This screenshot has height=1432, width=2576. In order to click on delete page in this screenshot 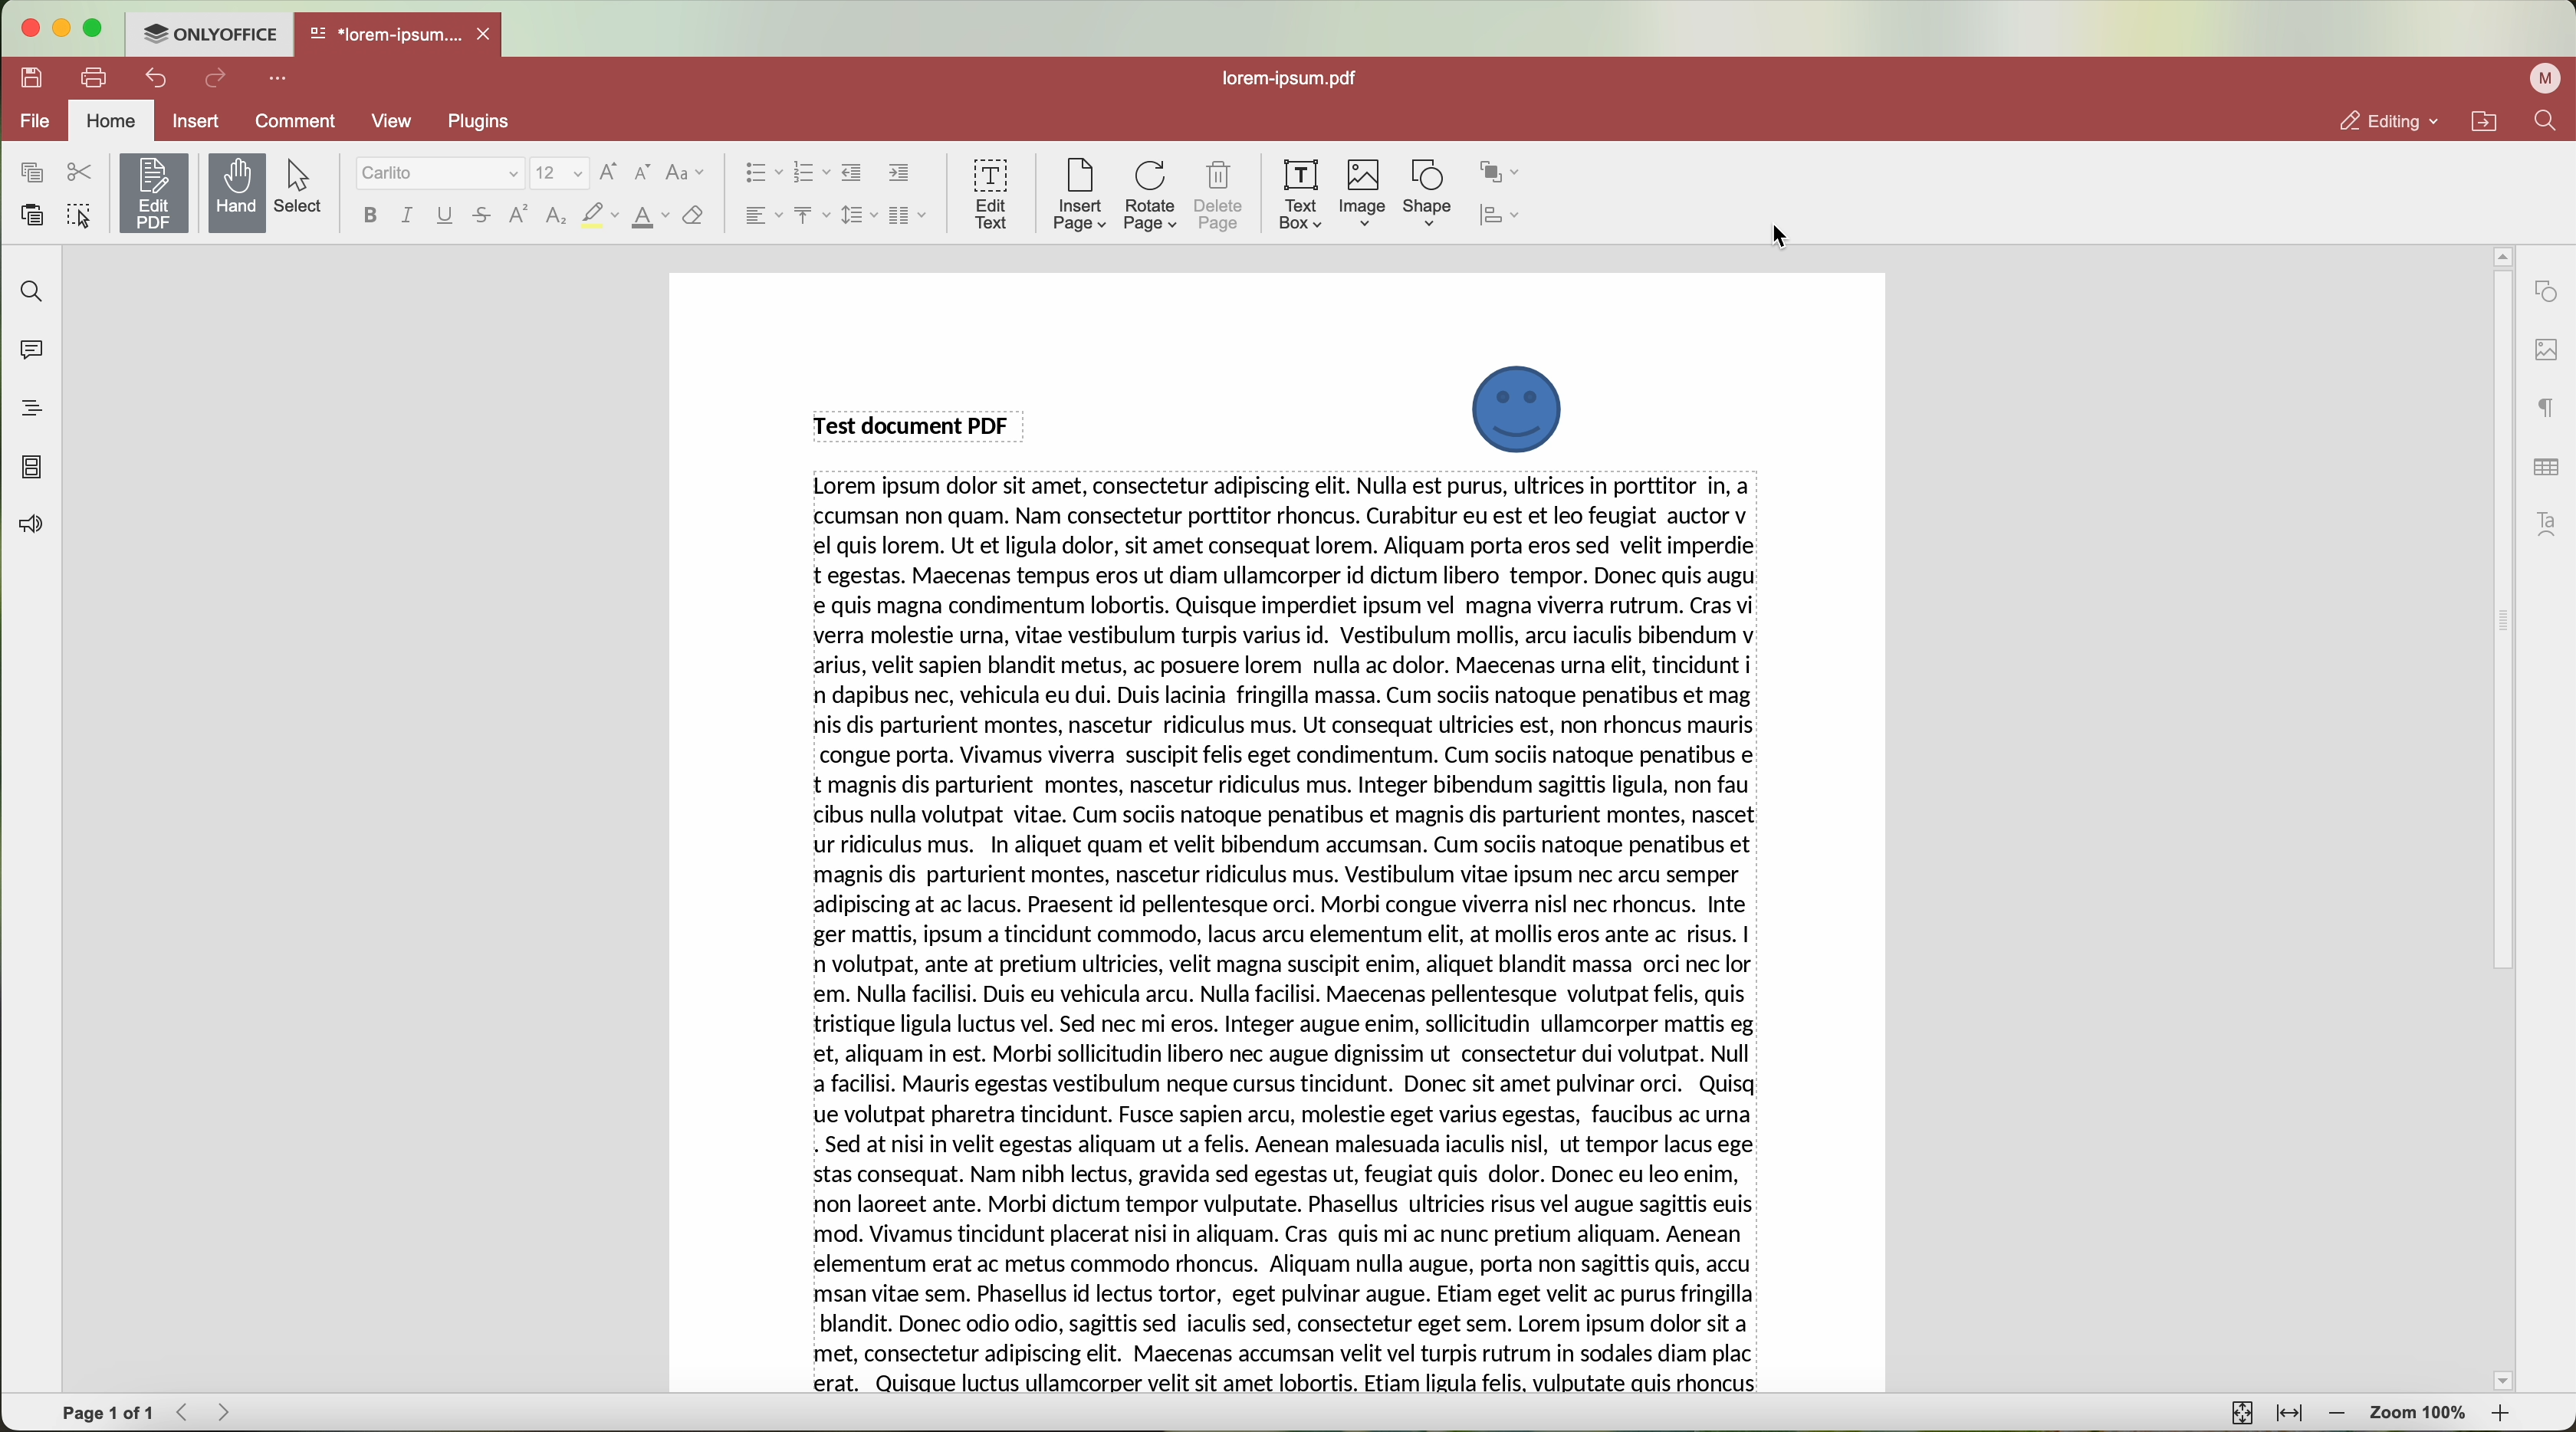, I will do `click(1222, 196)`.